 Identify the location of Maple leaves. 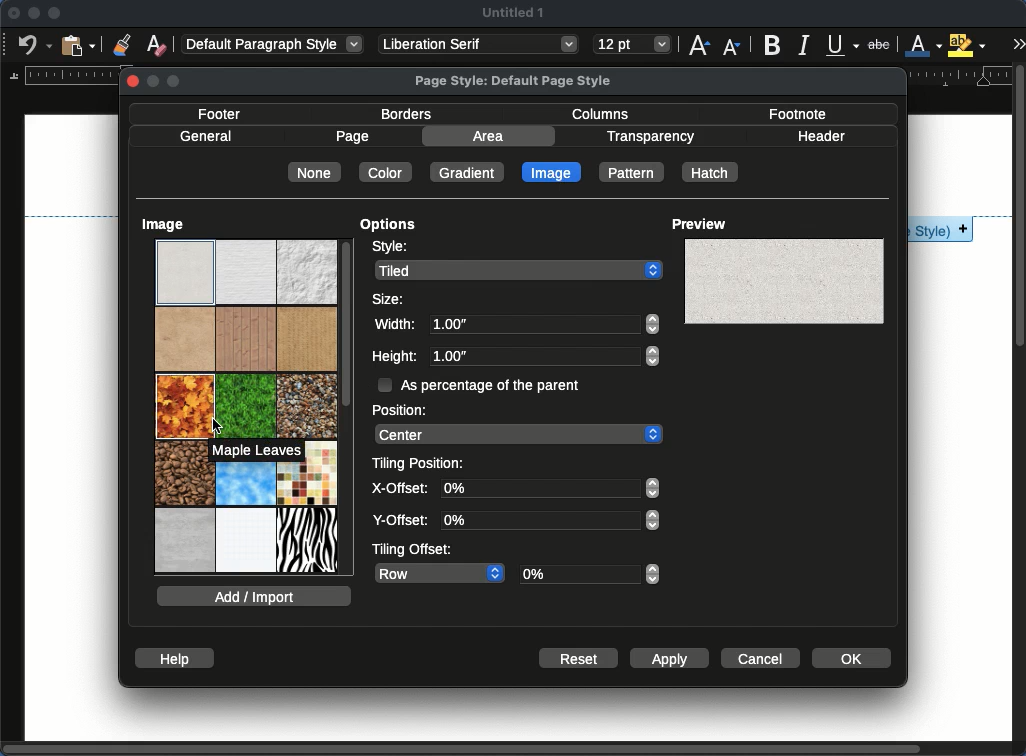
(258, 449).